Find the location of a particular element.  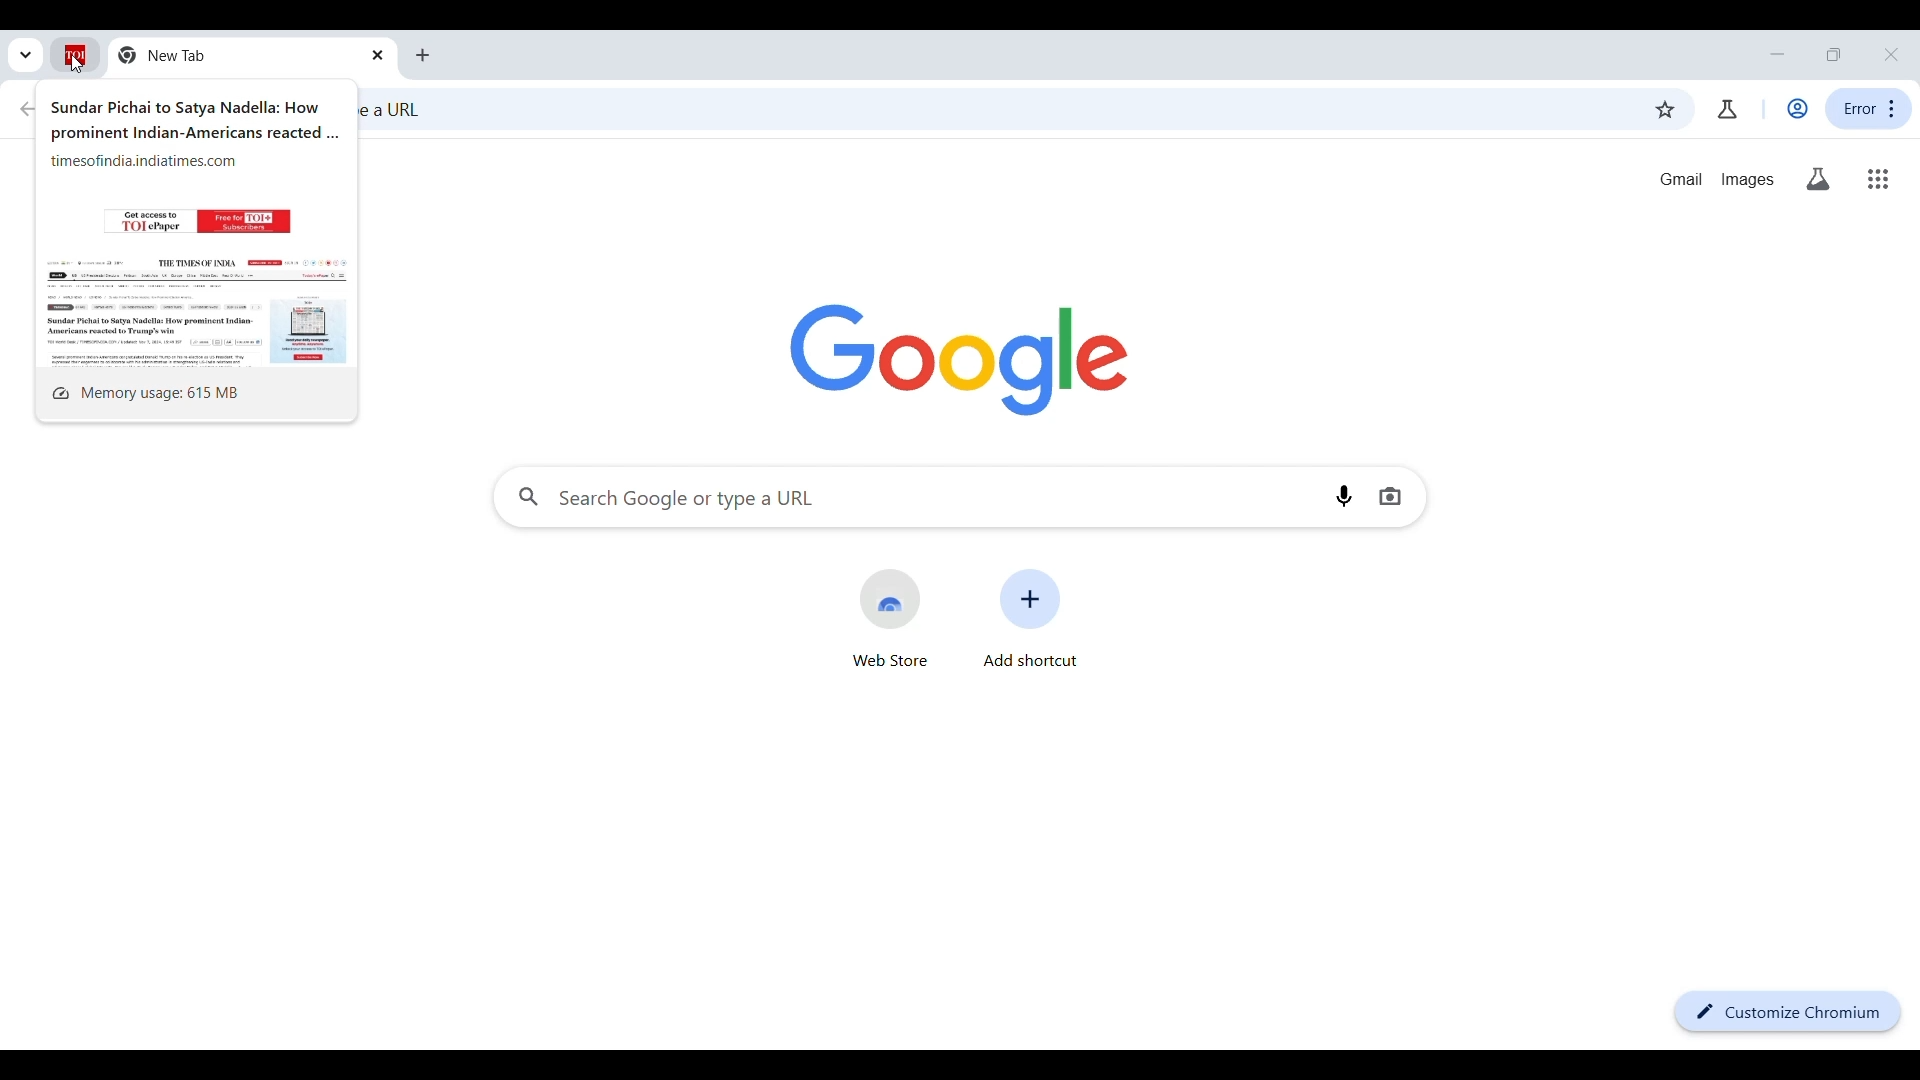

Customize and control Chromium is located at coordinates (1869, 108).